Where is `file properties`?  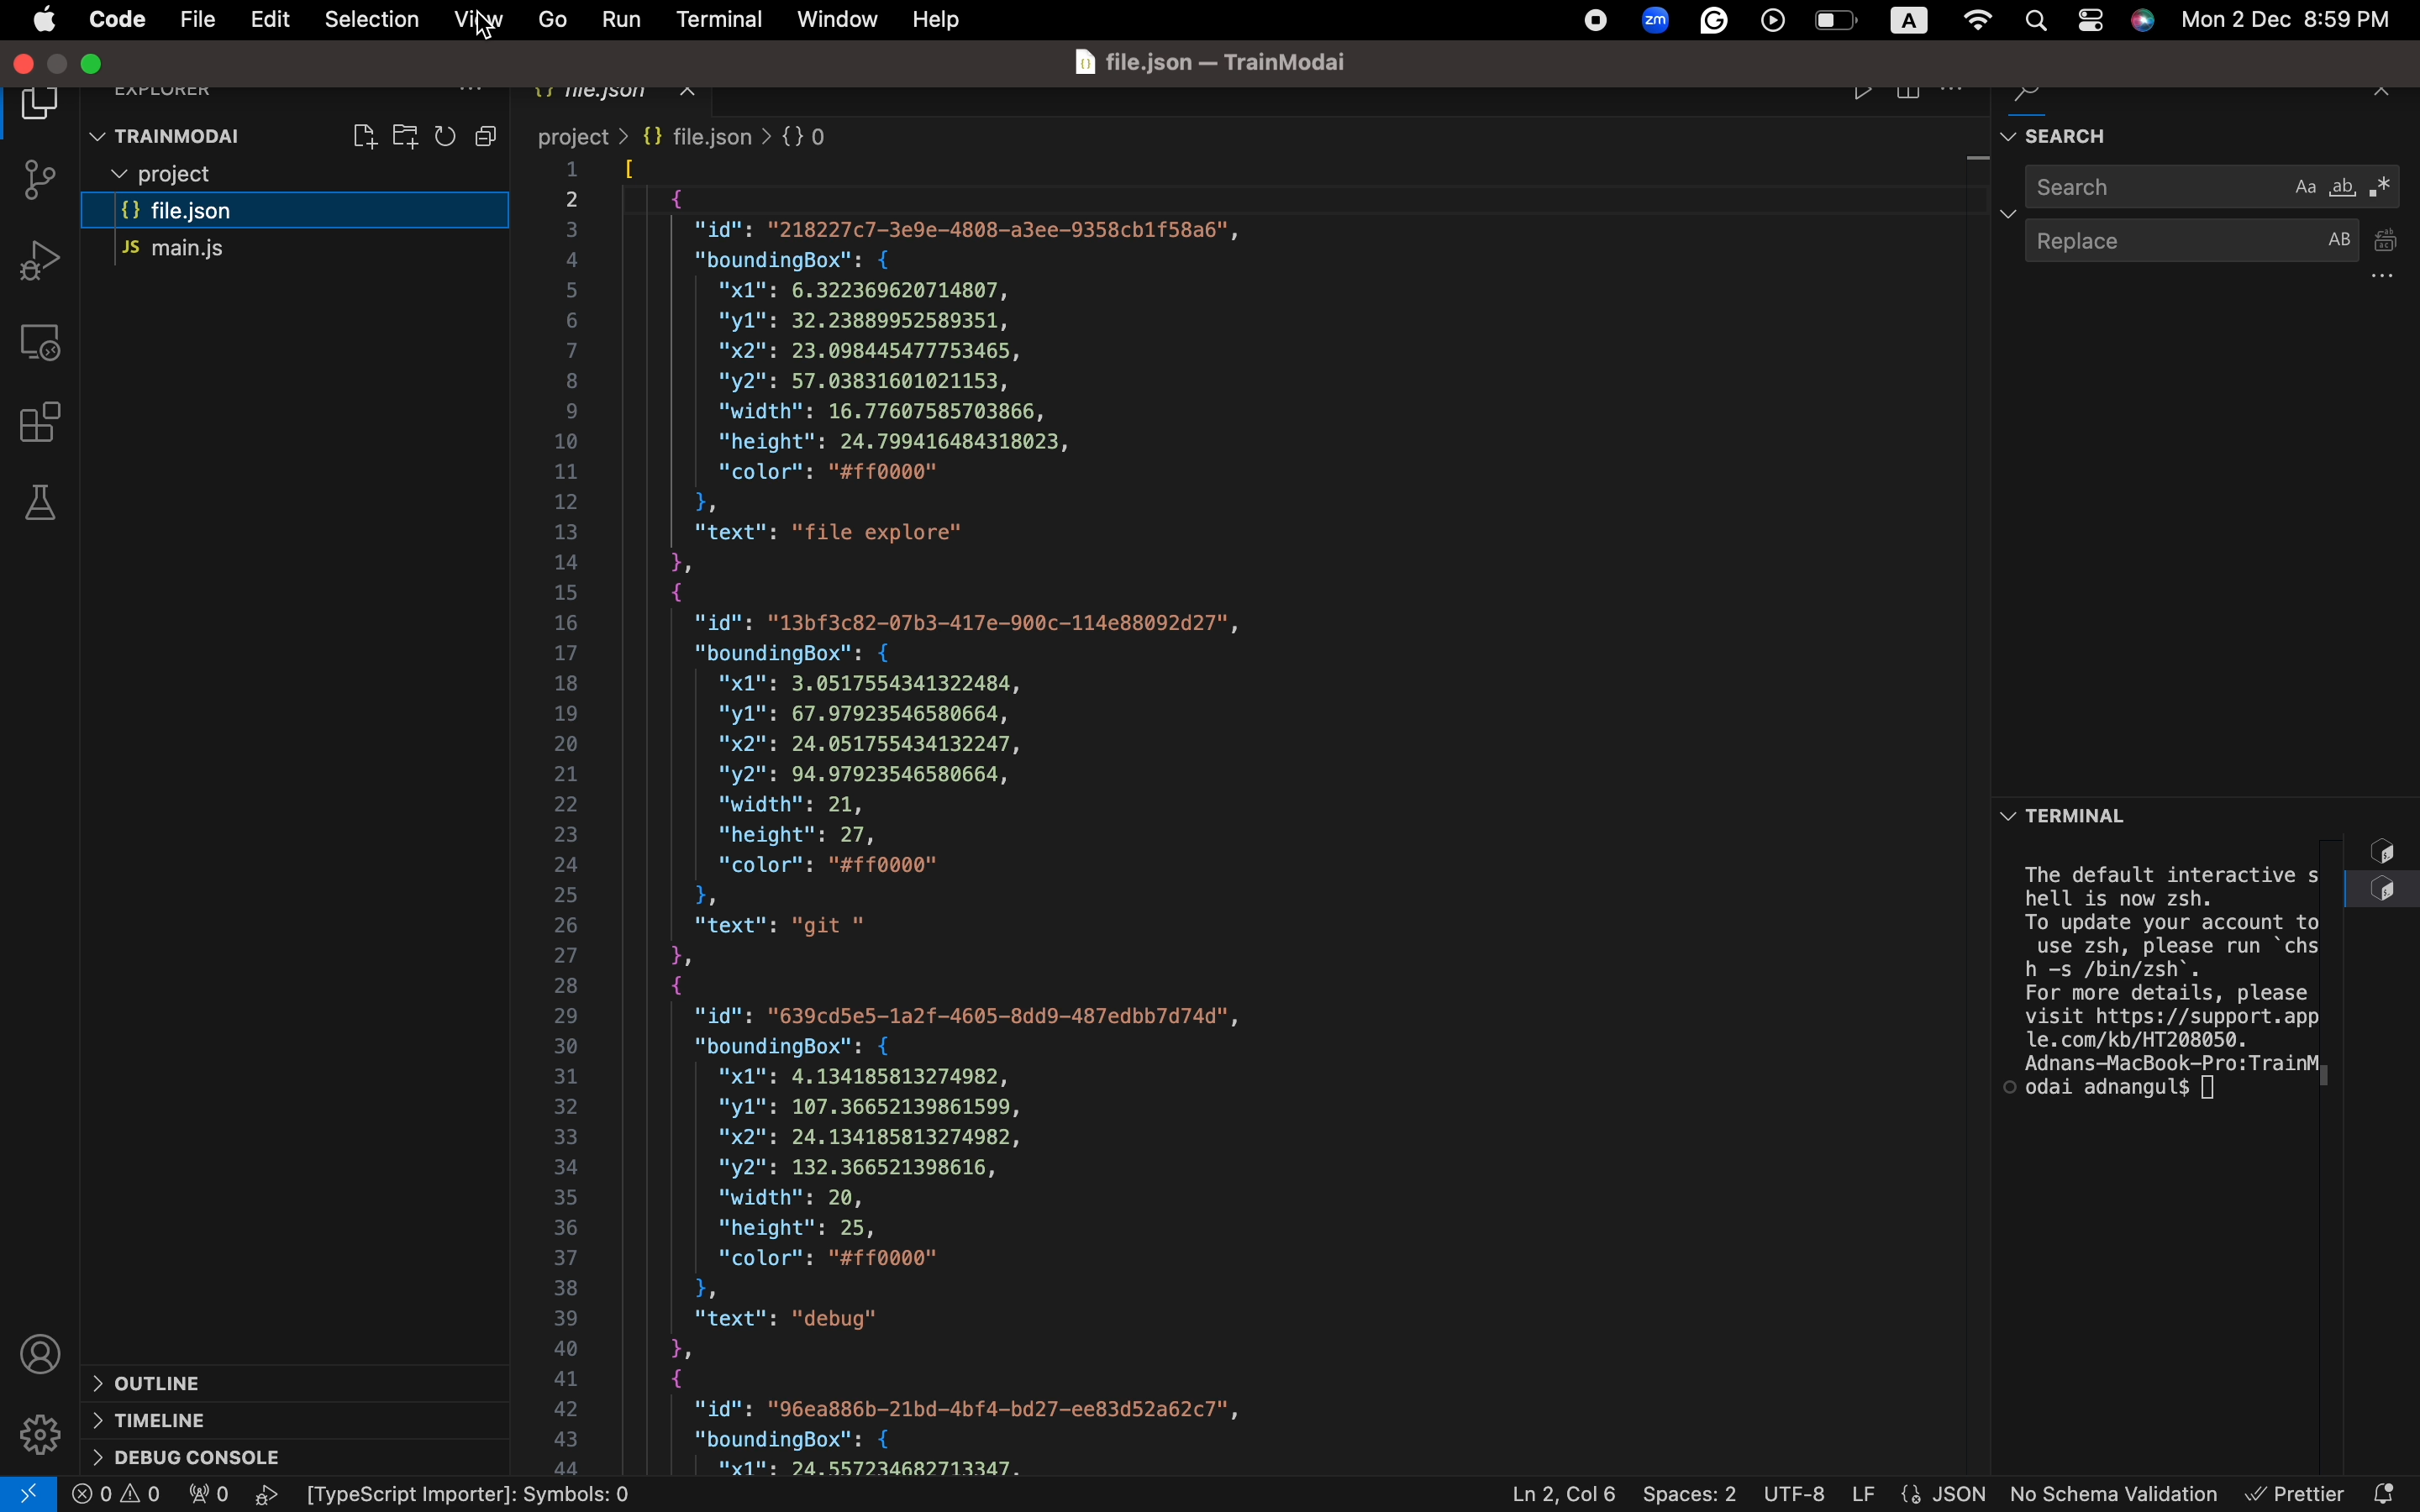 file properties is located at coordinates (1917, 1495).